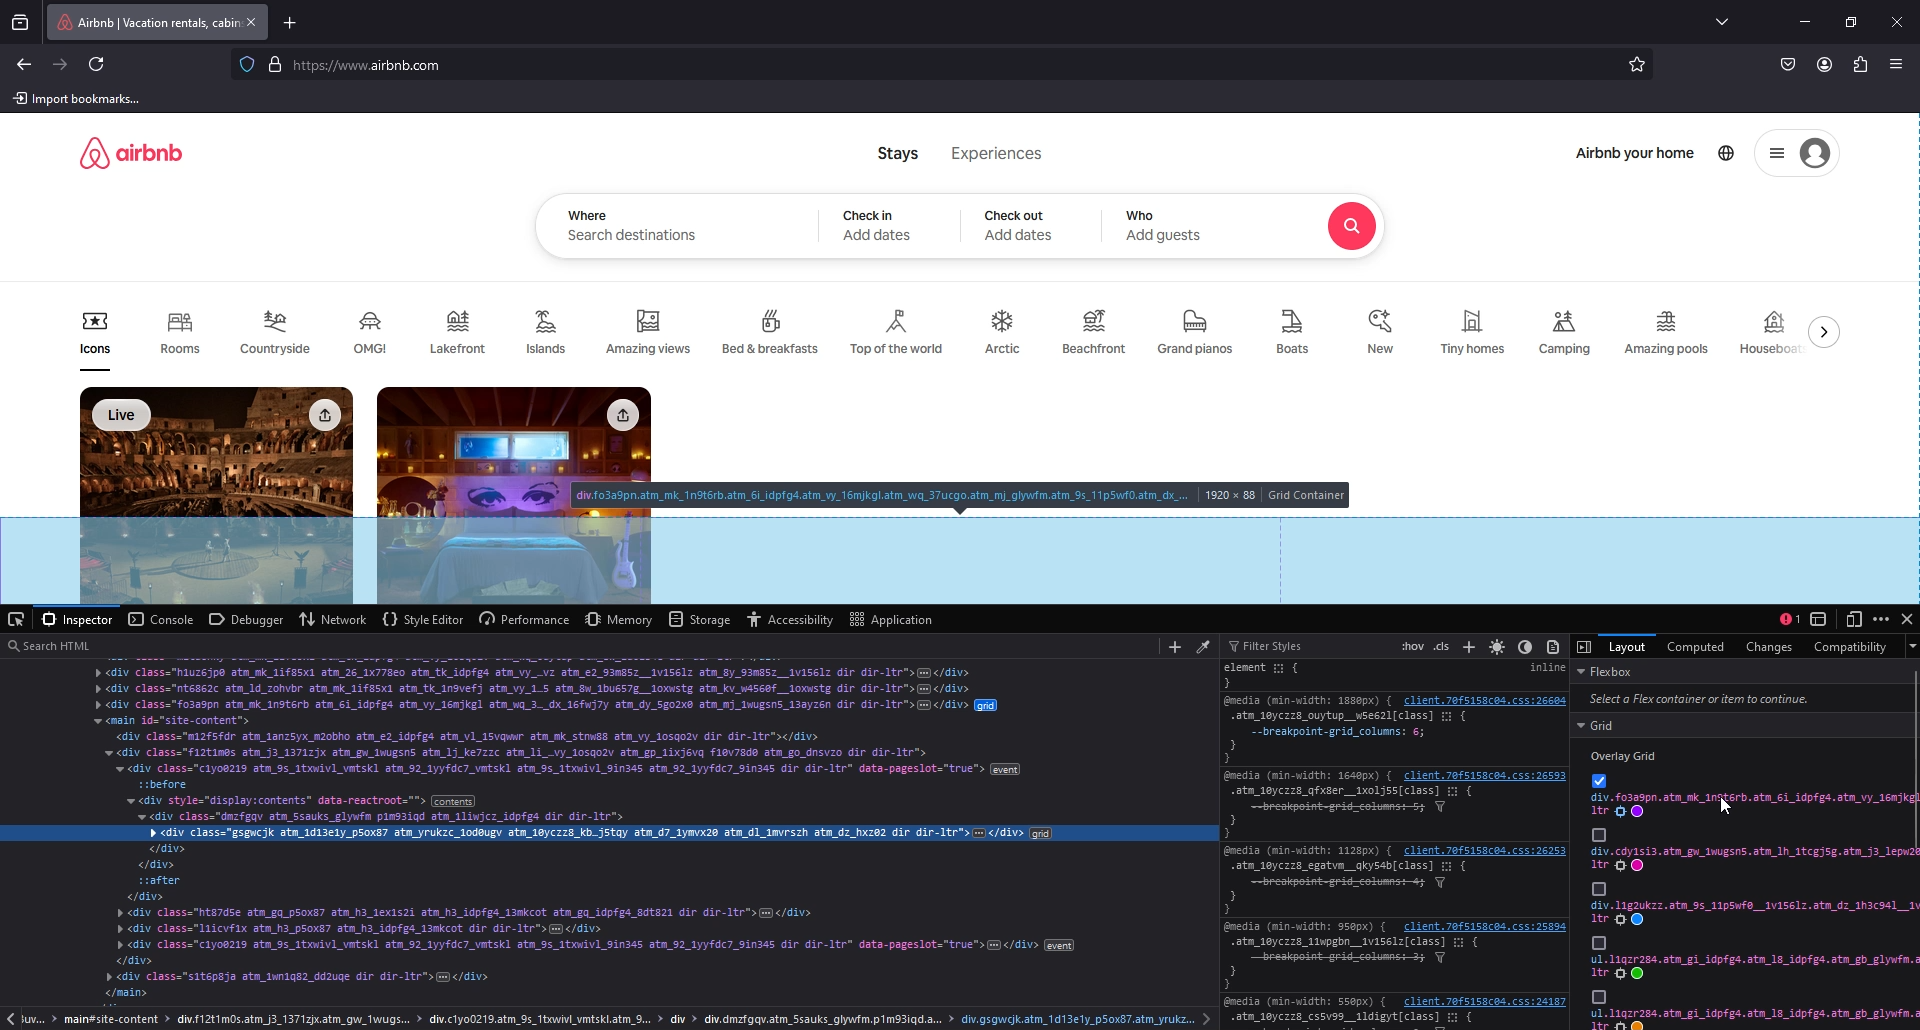  I want to click on close, so click(1908, 617).